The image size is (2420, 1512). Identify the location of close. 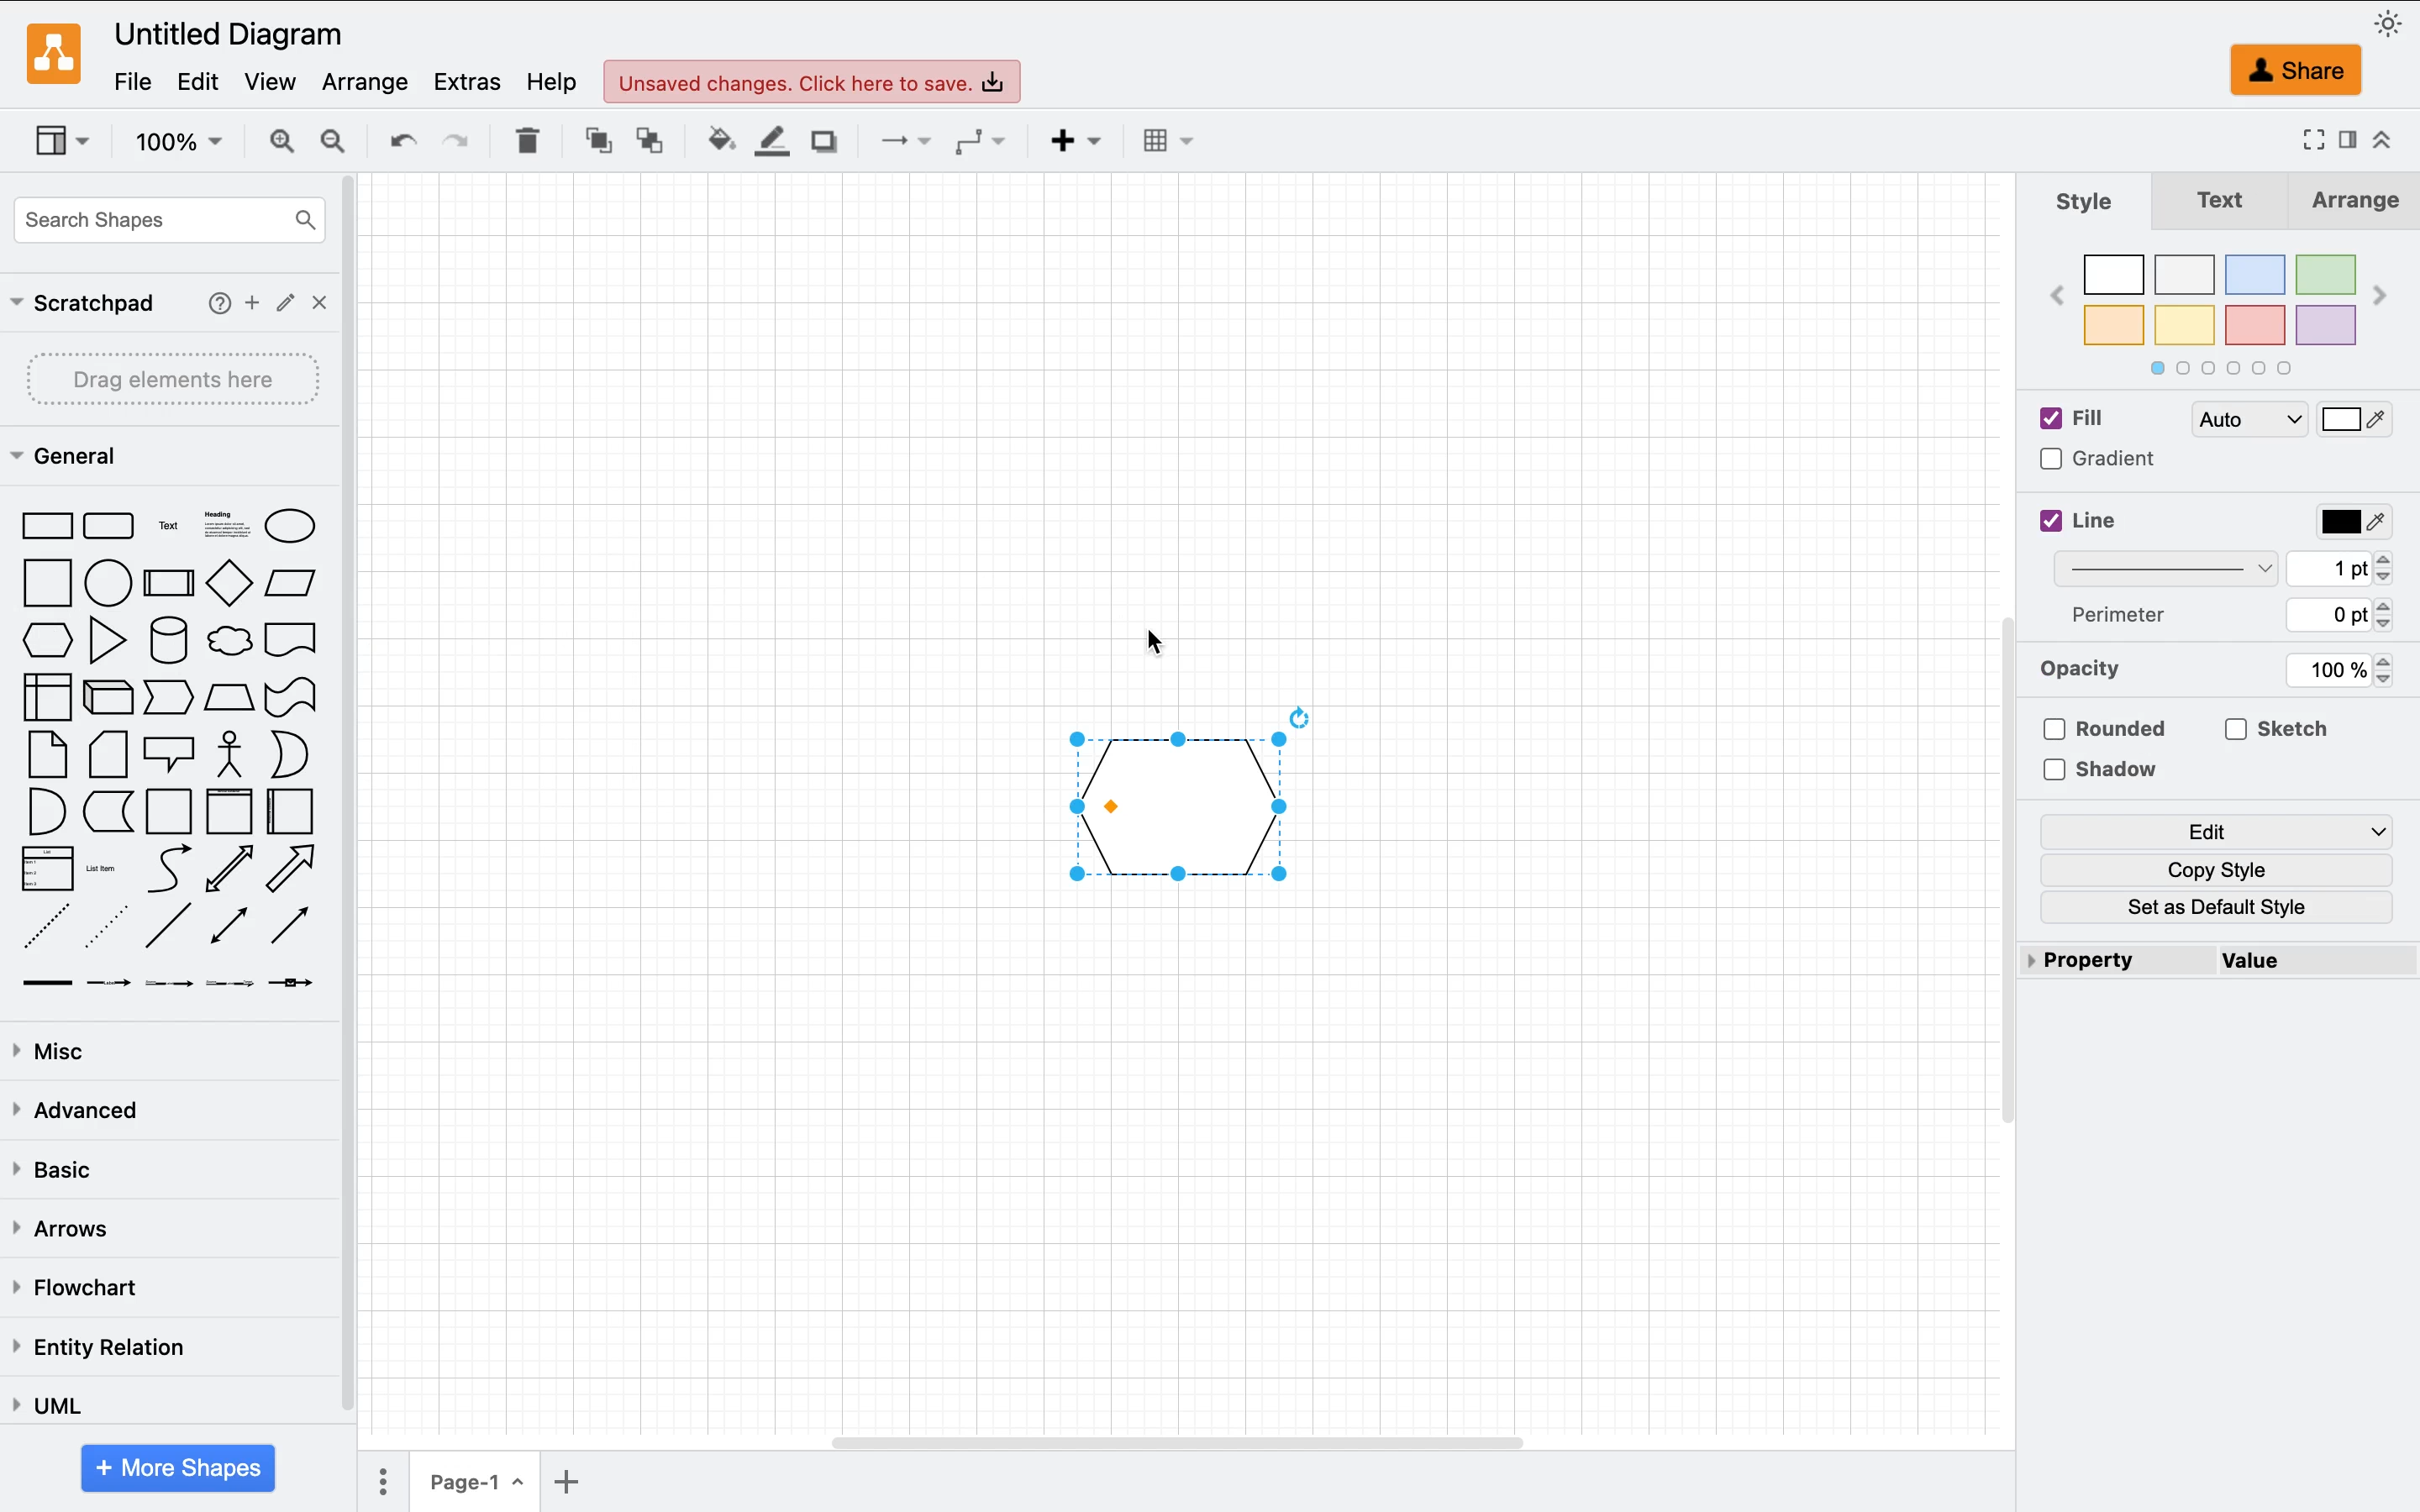
(319, 301).